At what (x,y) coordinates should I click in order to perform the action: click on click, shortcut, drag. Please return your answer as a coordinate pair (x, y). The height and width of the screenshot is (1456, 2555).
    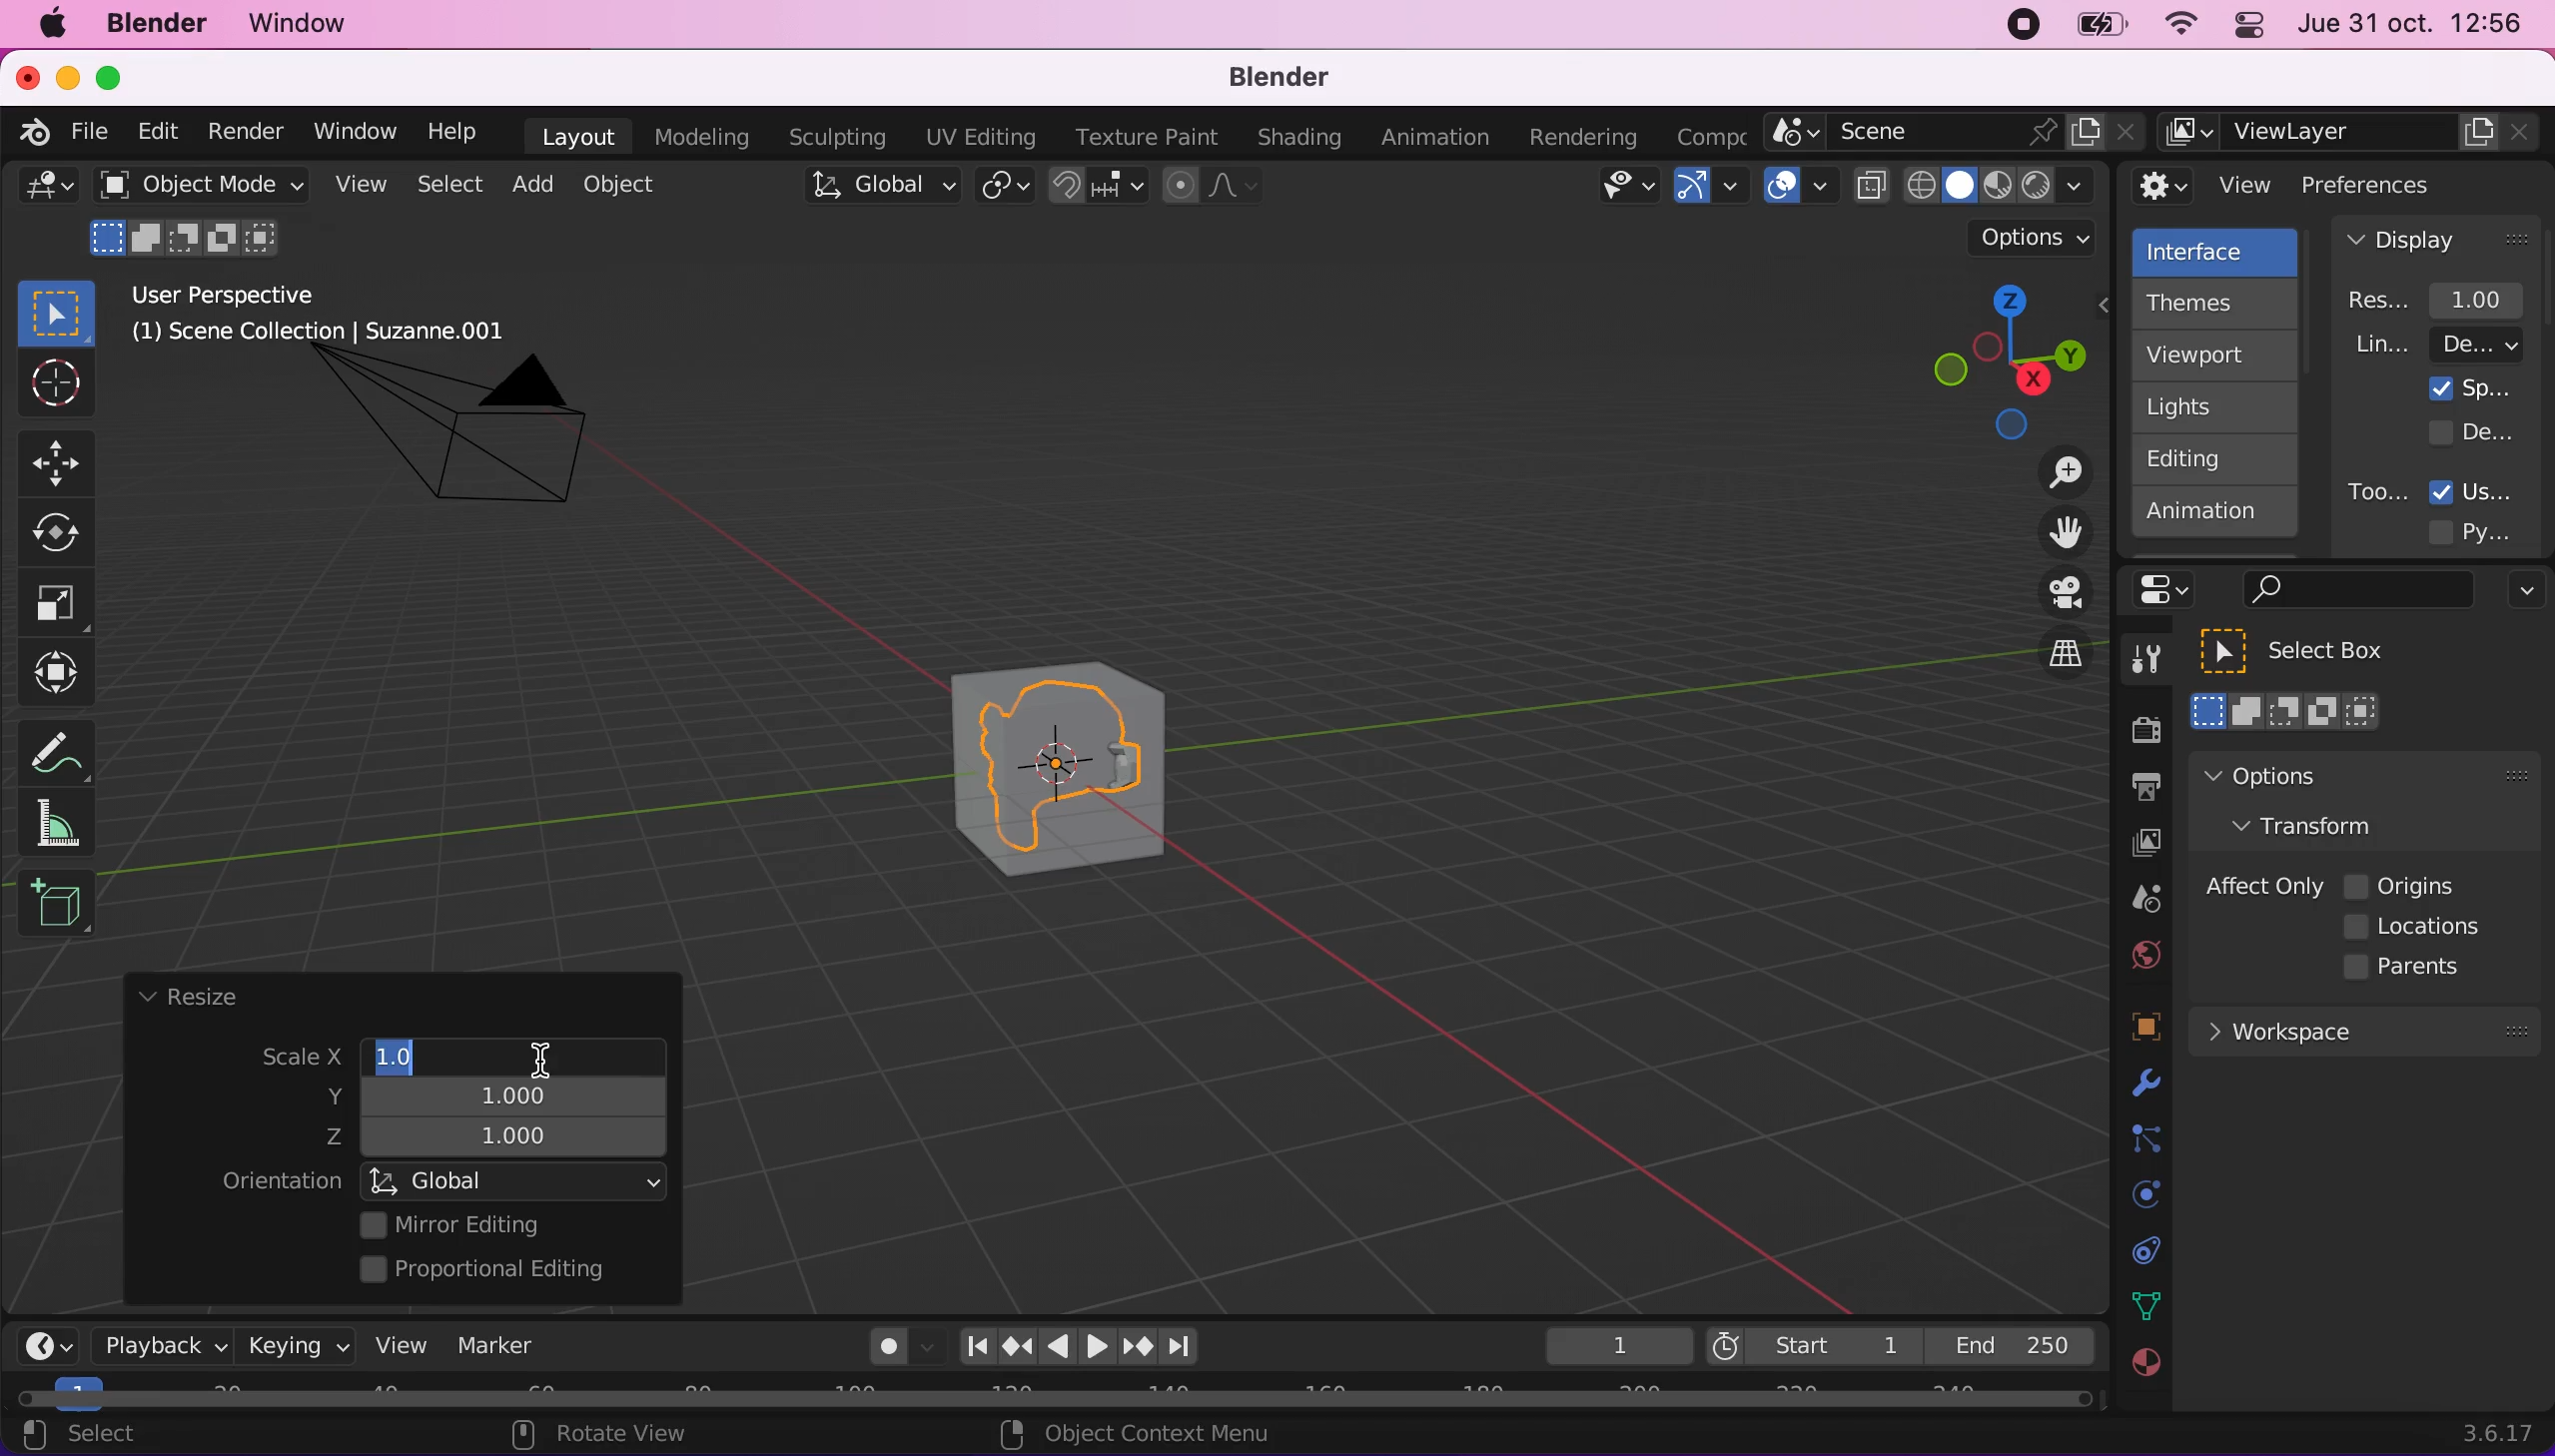
    Looking at the image, I should click on (2002, 361).